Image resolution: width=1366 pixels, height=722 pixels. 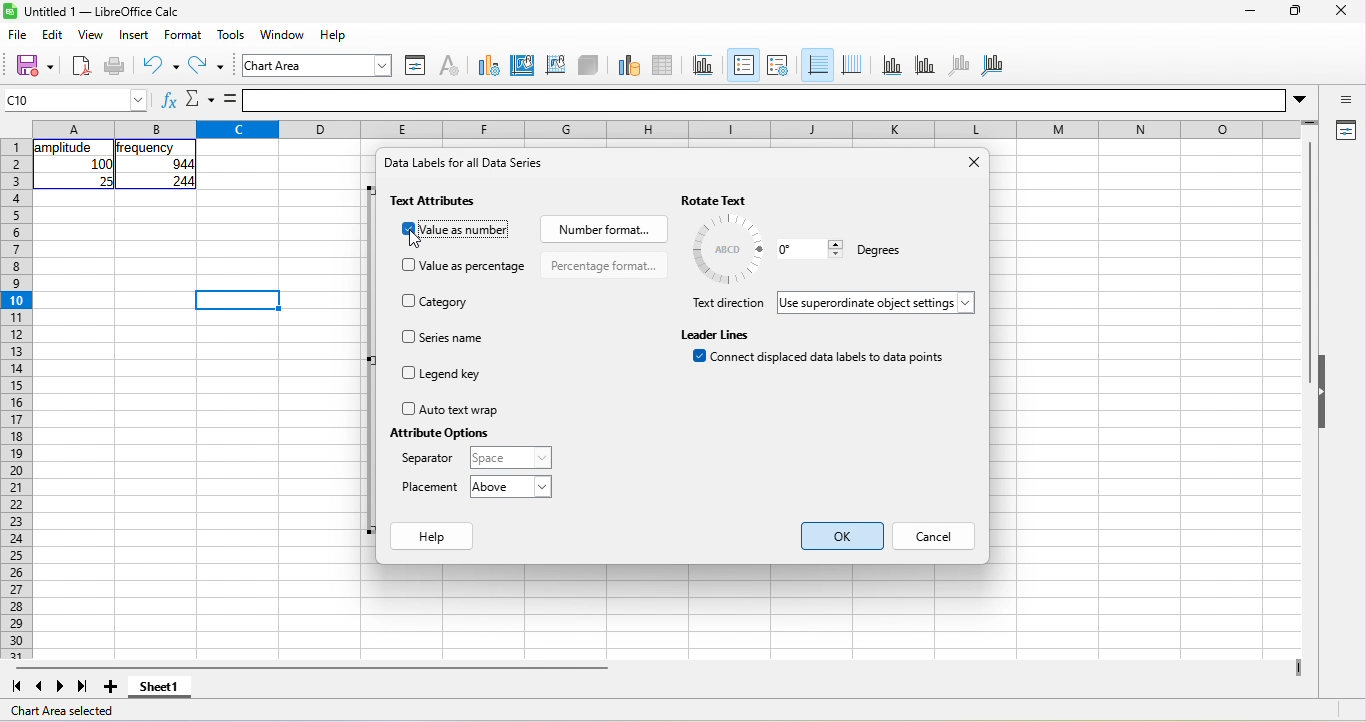 I want to click on 25, so click(x=104, y=181).